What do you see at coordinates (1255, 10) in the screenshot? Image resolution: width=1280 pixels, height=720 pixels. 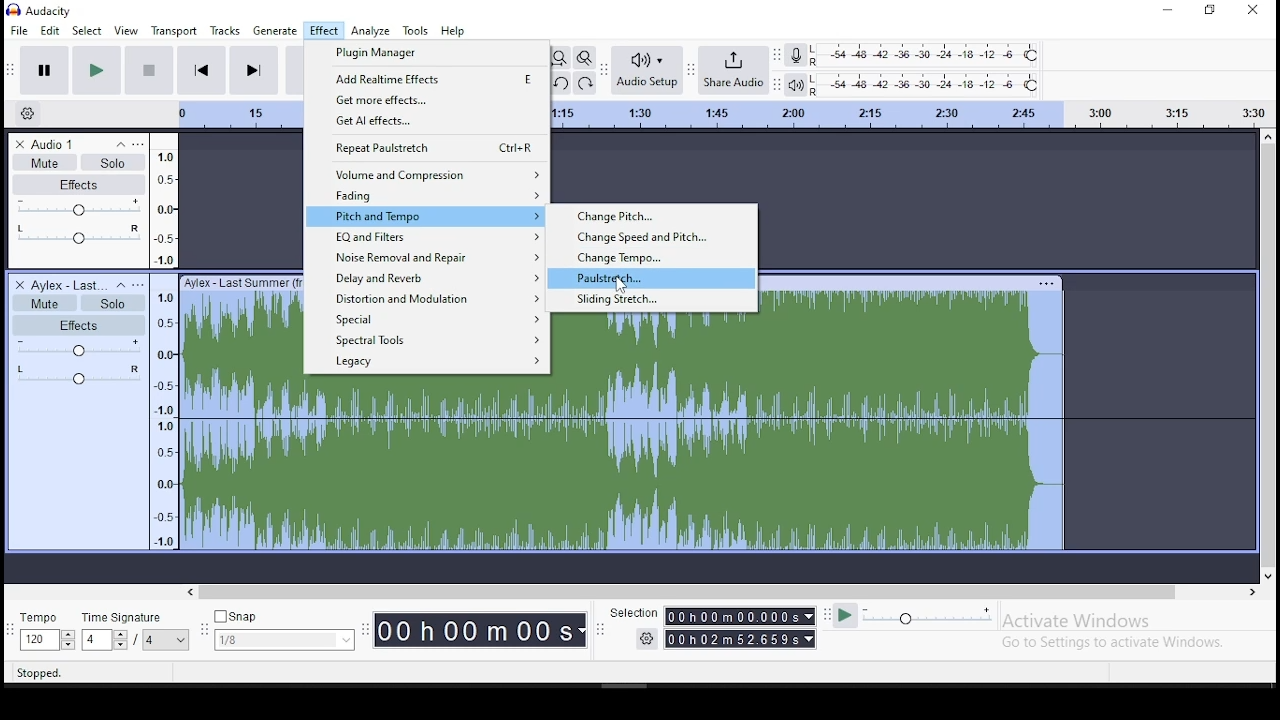 I see `close window` at bounding box center [1255, 10].